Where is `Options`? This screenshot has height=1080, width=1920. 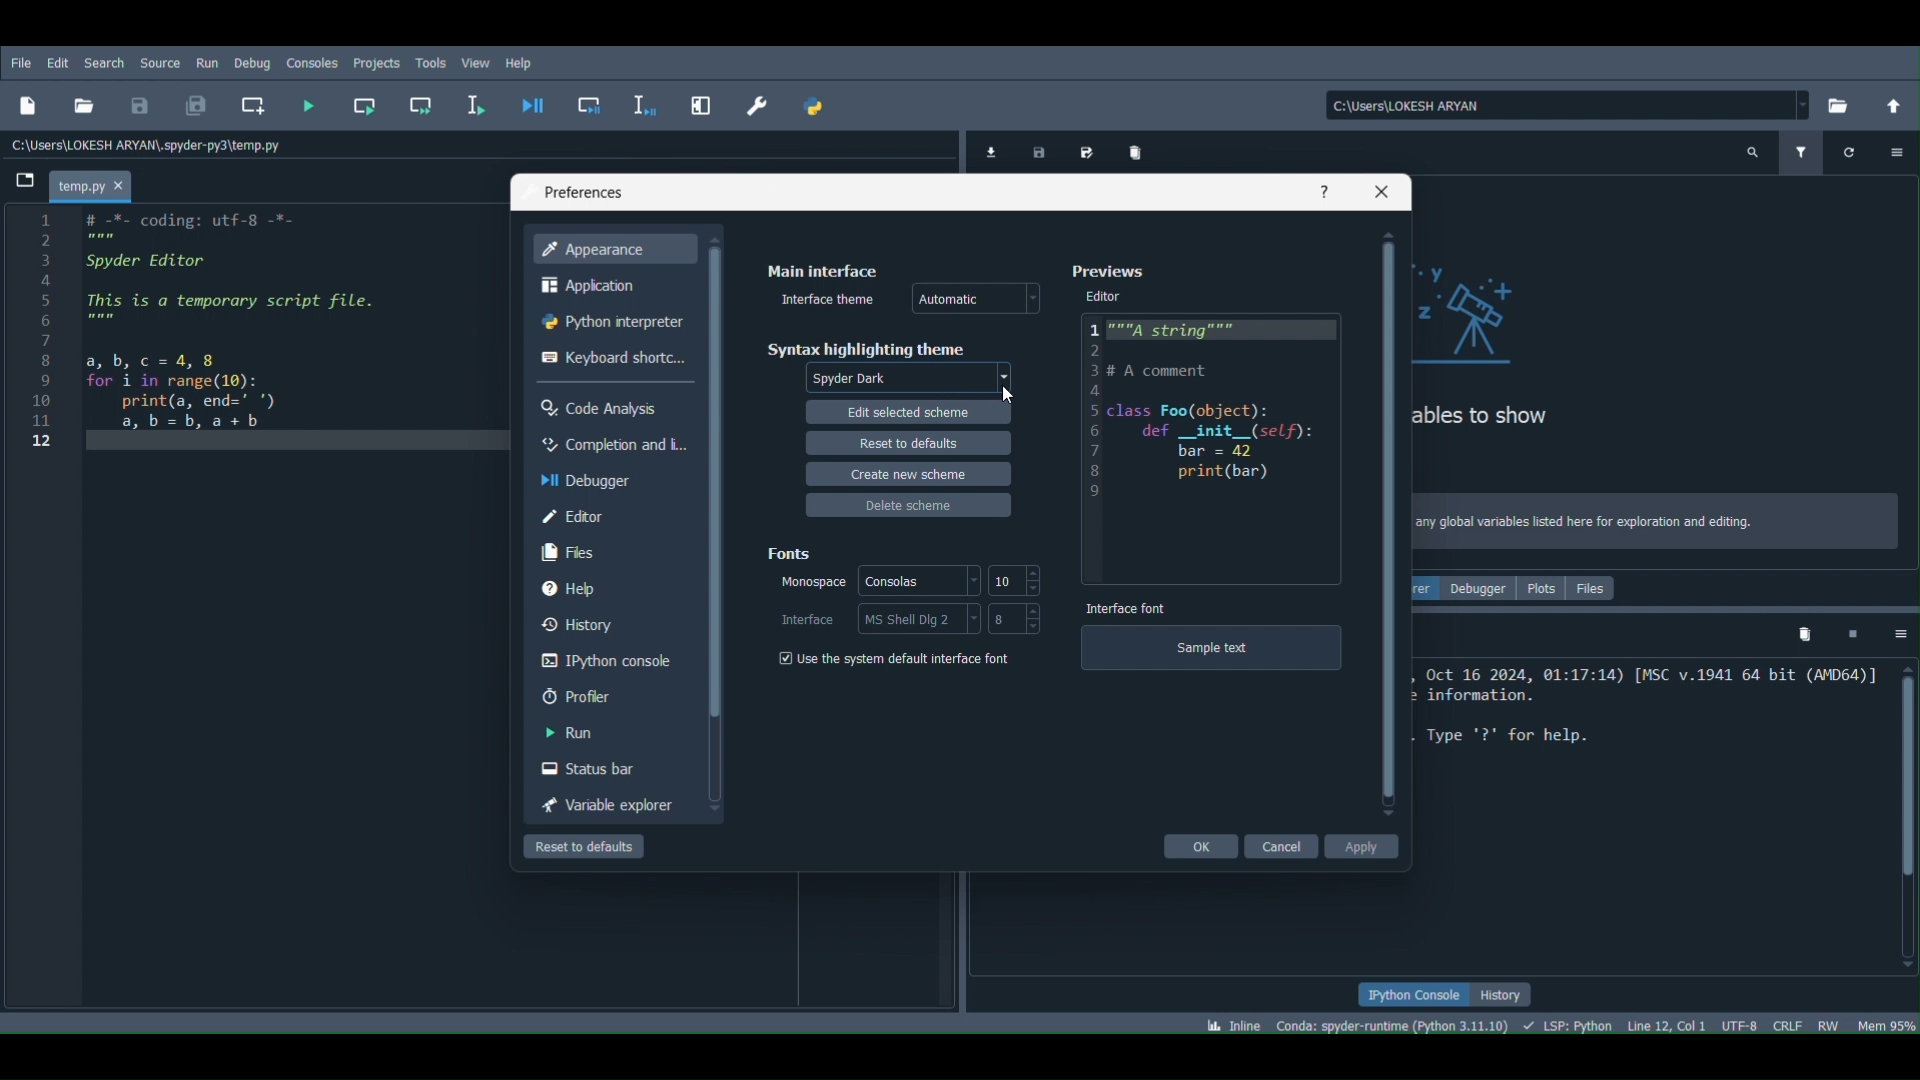
Options is located at coordinates (1900, 633).